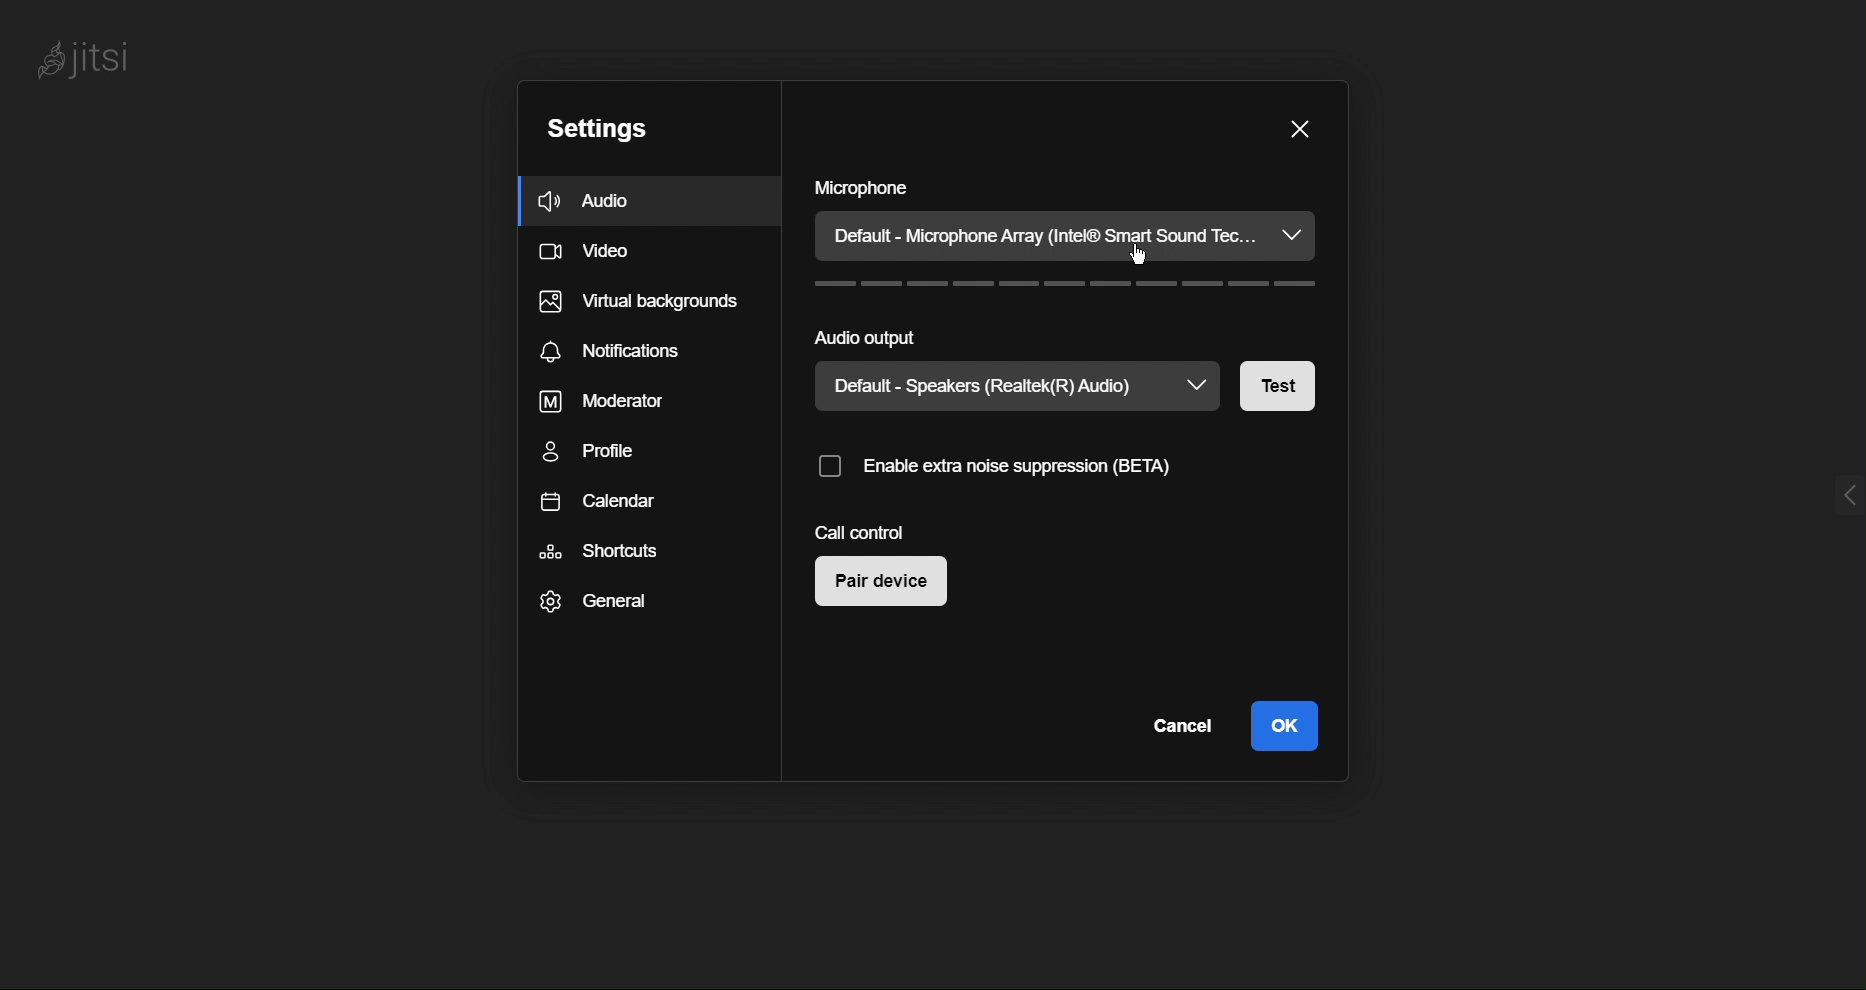  I want to click on Profile, so click(596, 453).